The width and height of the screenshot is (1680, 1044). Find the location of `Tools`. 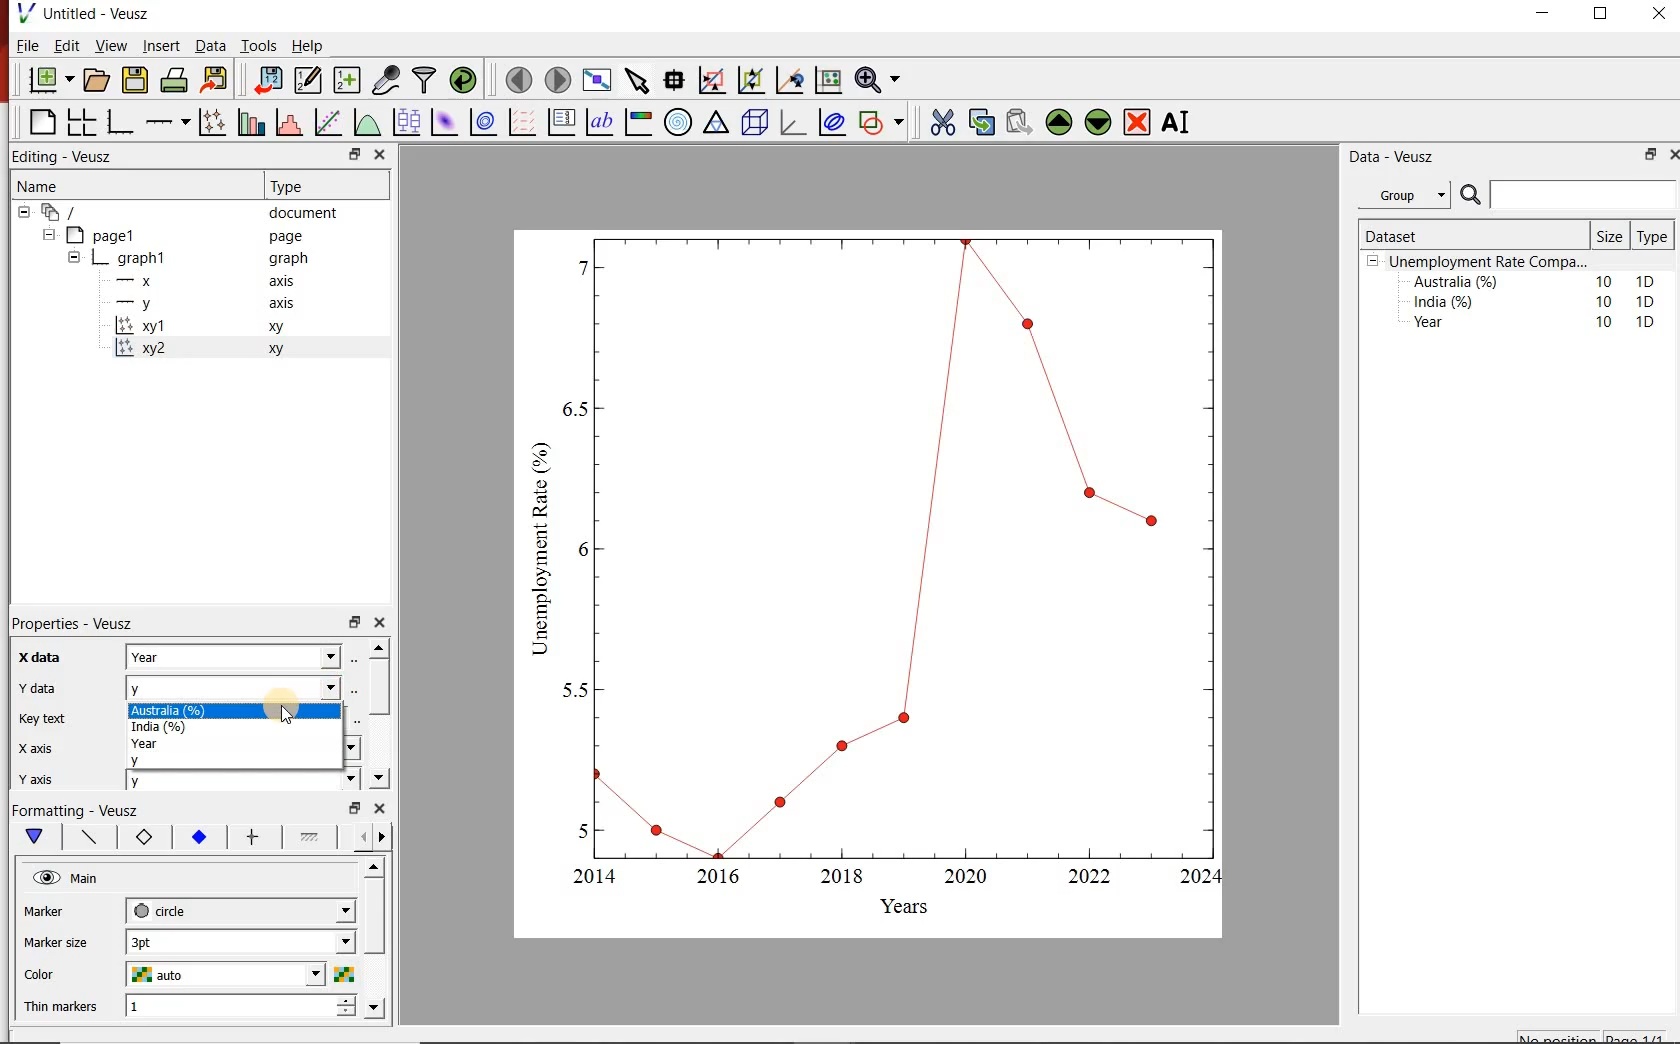

Tools is located at coordinates (260, 45).